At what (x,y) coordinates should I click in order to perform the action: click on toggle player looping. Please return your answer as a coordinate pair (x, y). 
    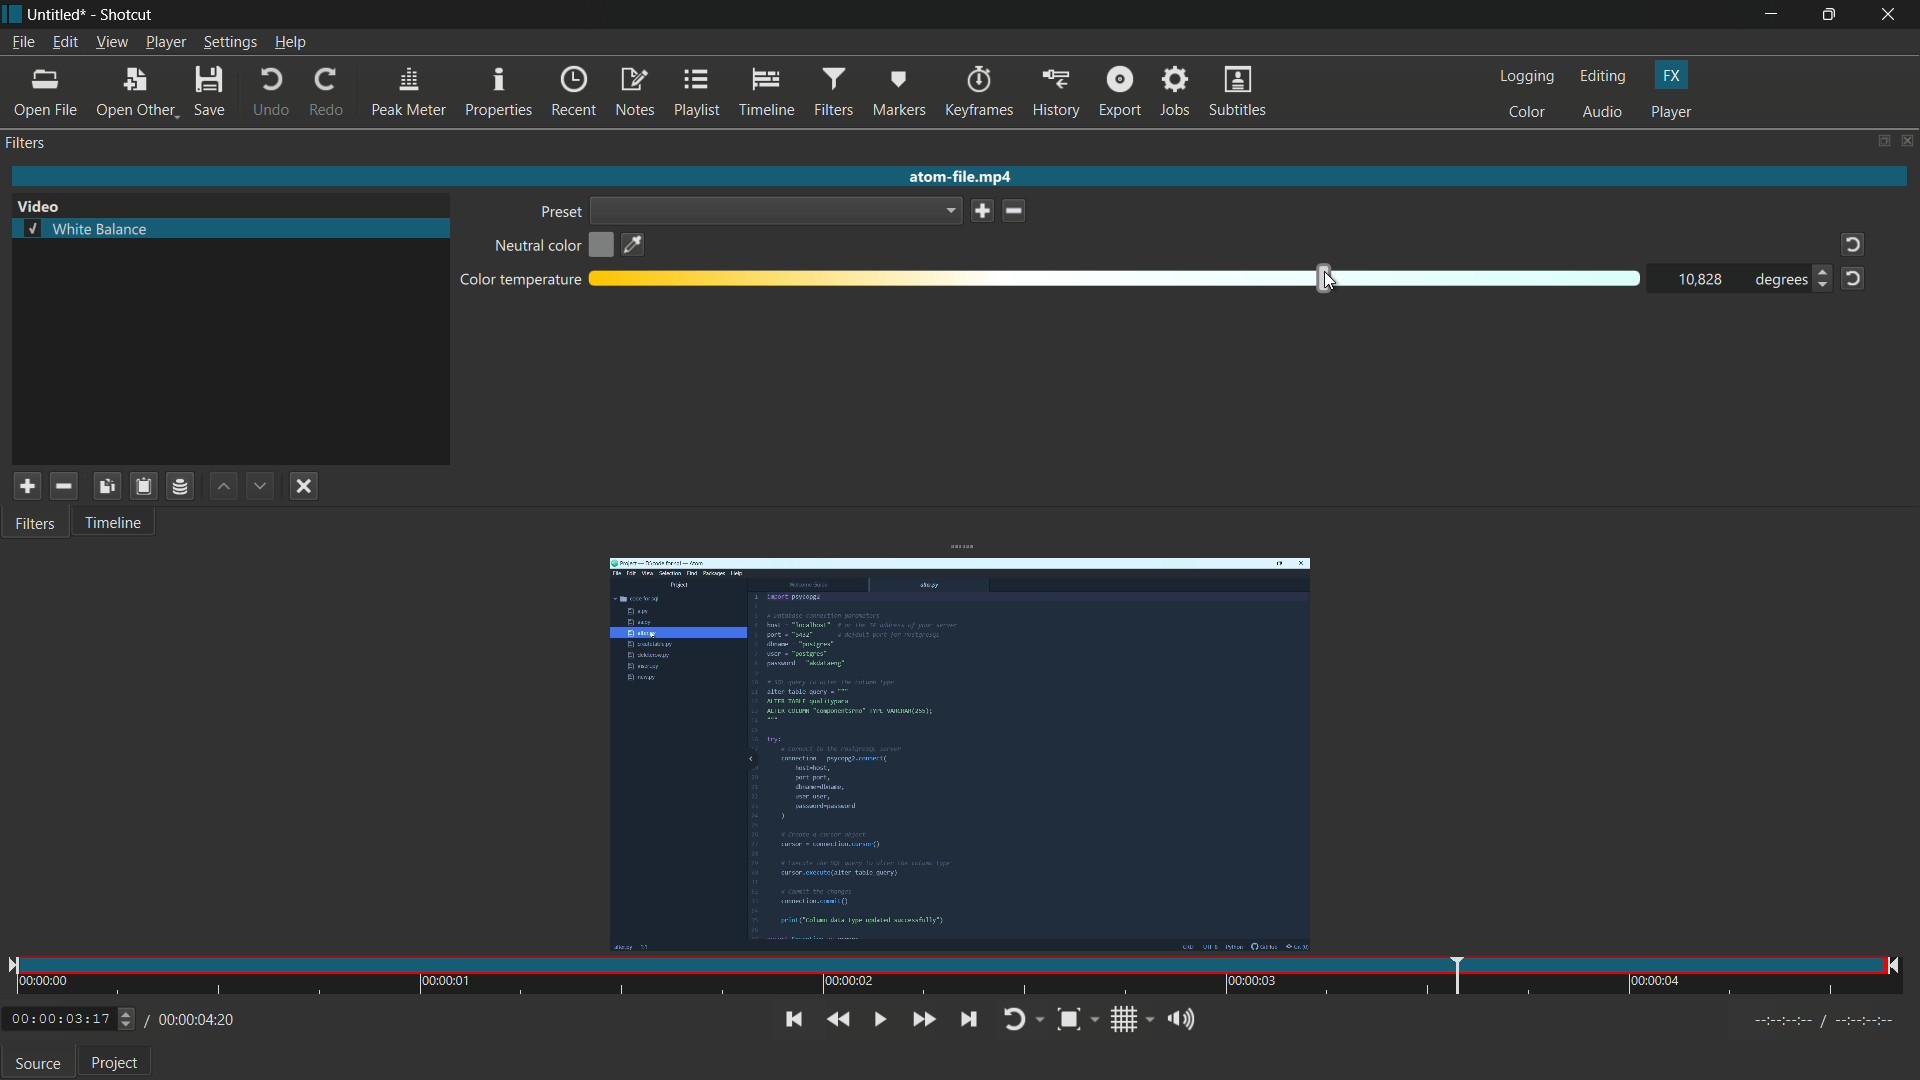
    Looking at the image, I should click on (1024, 1020).